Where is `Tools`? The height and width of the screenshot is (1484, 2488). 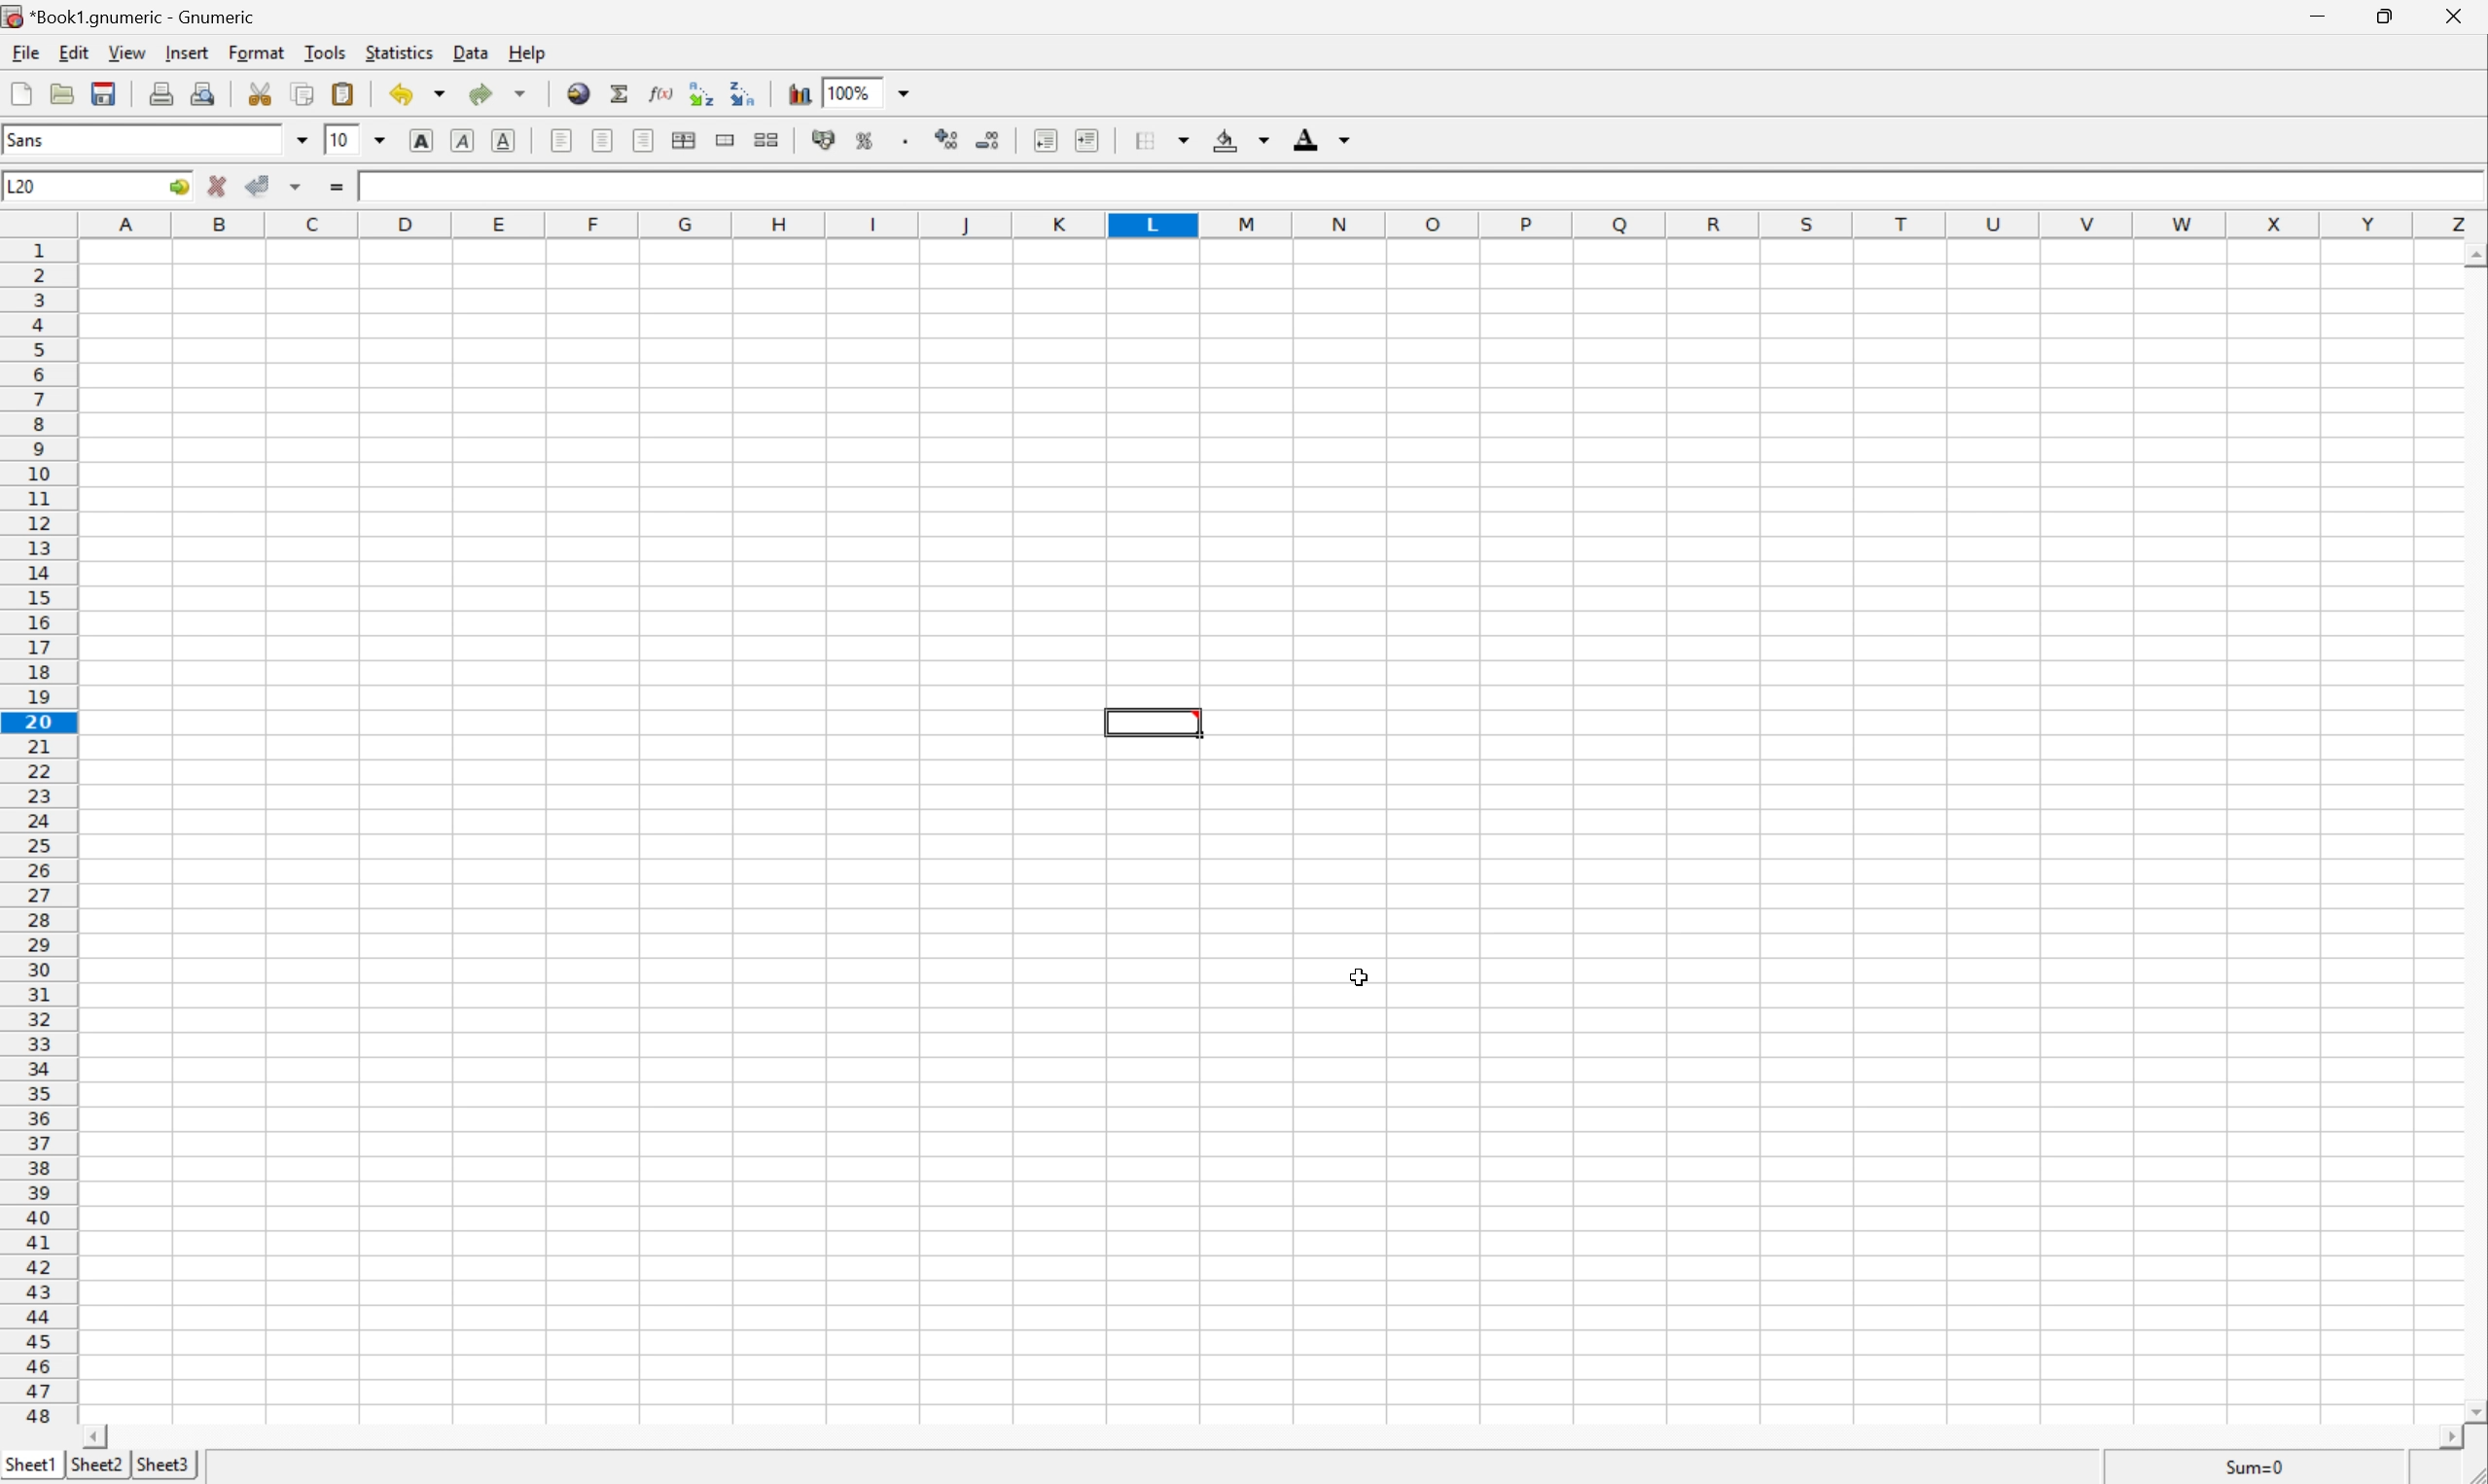 Tools is located at coordinates (324, 50).